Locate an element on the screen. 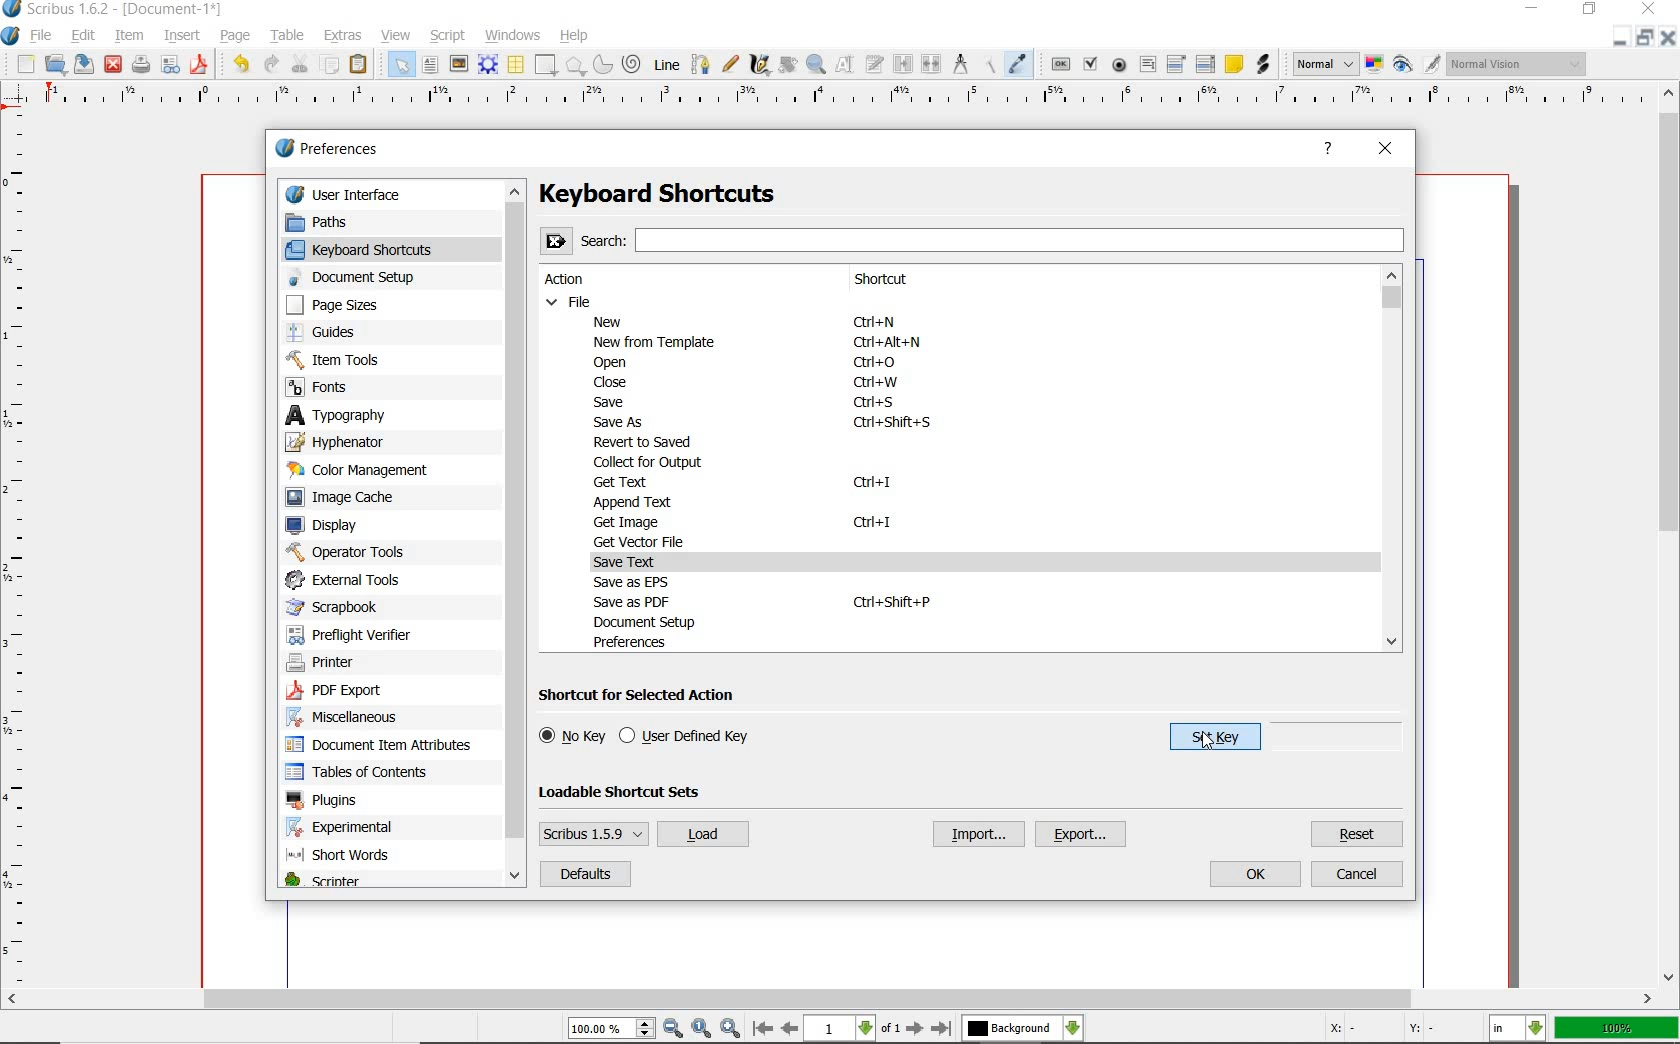 Image resolution: width=1680 pixels, height=1044 pixels. spiral is located at coordinates (632, 63).